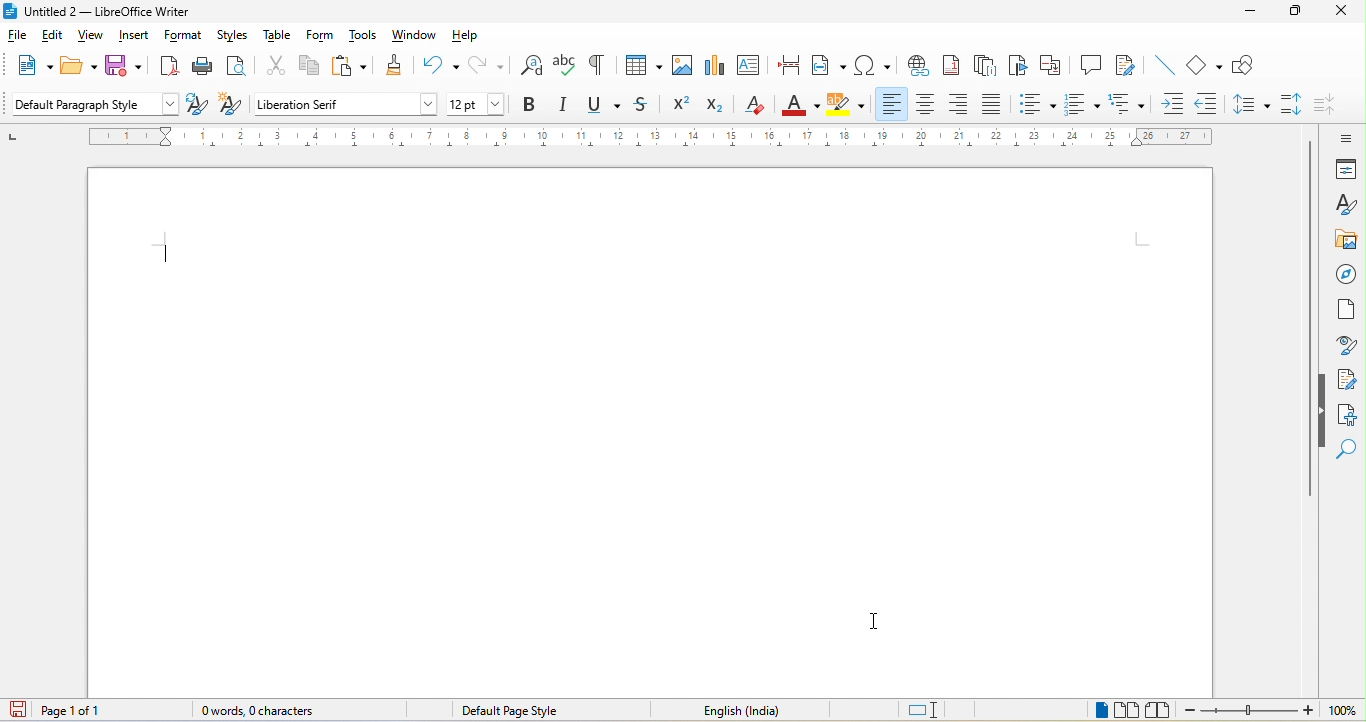 This screenshot has height=722, width=1366. Describe the element at coordinates (1296, 11) in the screenshot. I see `maximize` at that location.